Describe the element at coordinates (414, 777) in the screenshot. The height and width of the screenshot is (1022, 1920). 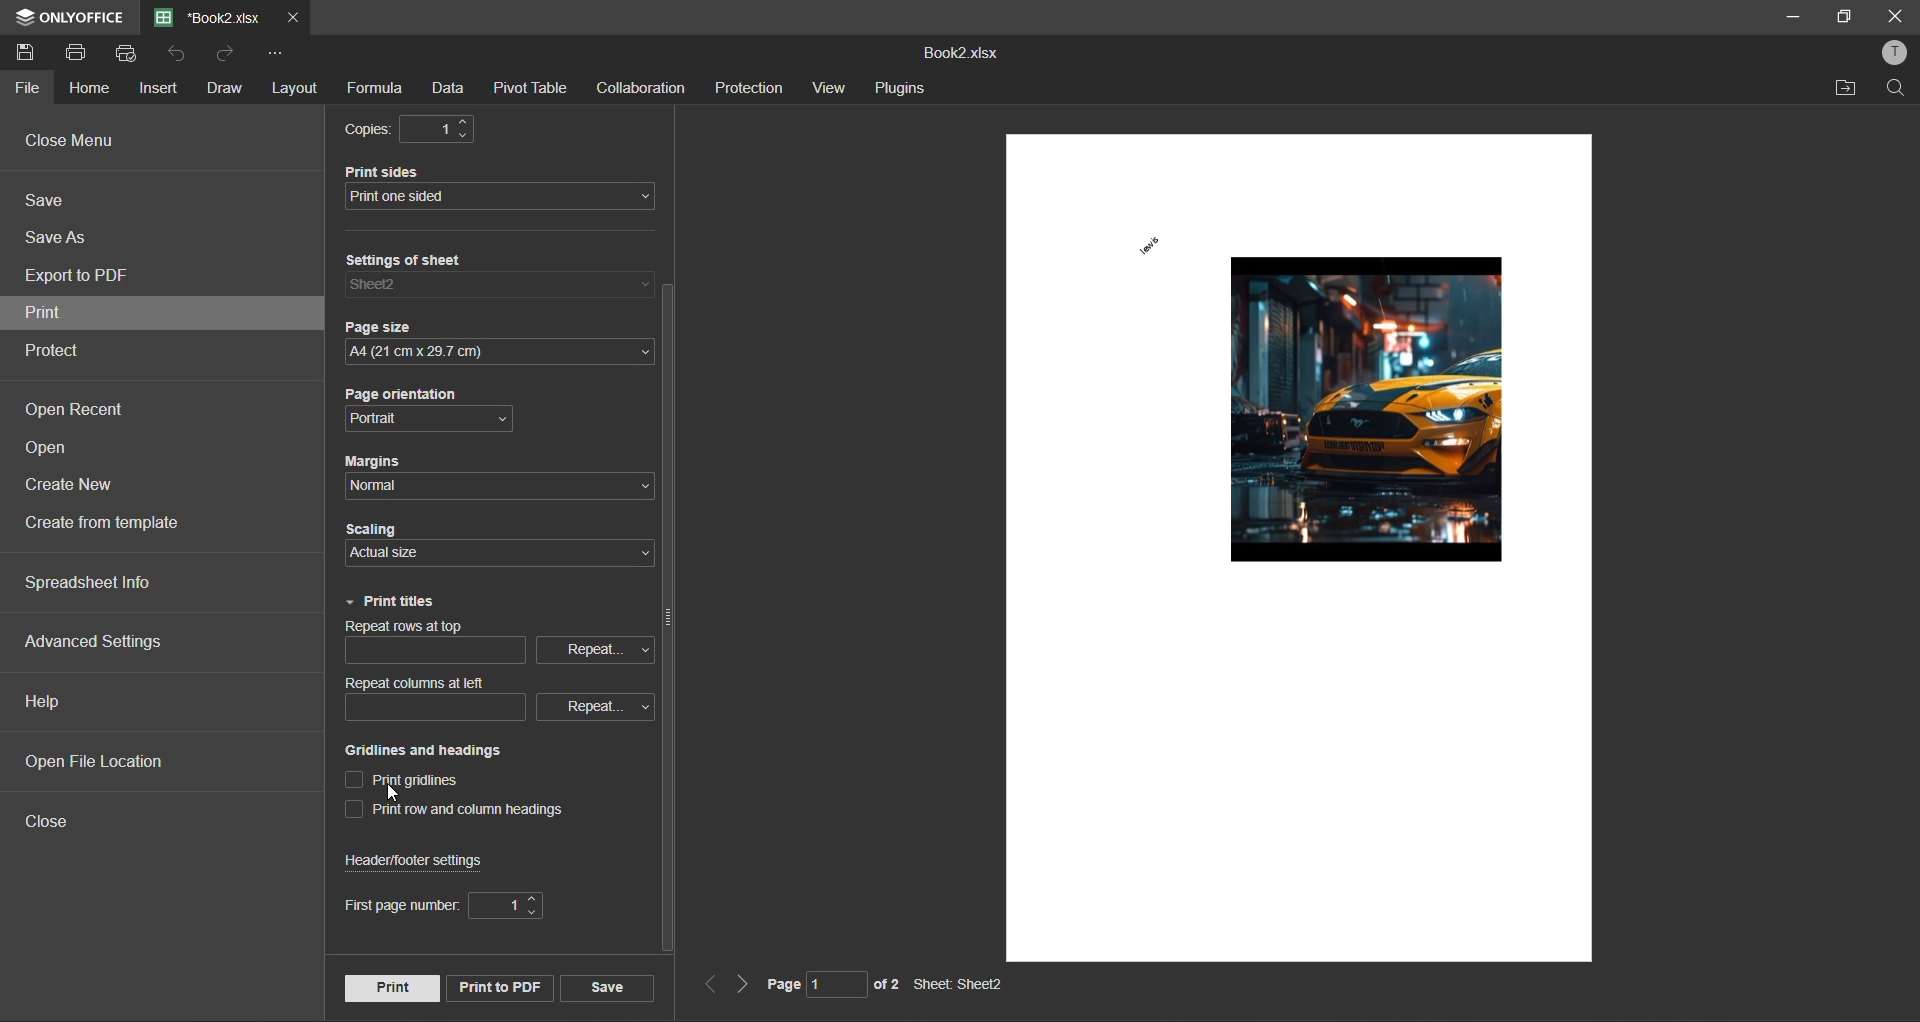
I see `print gridlines` at that location.